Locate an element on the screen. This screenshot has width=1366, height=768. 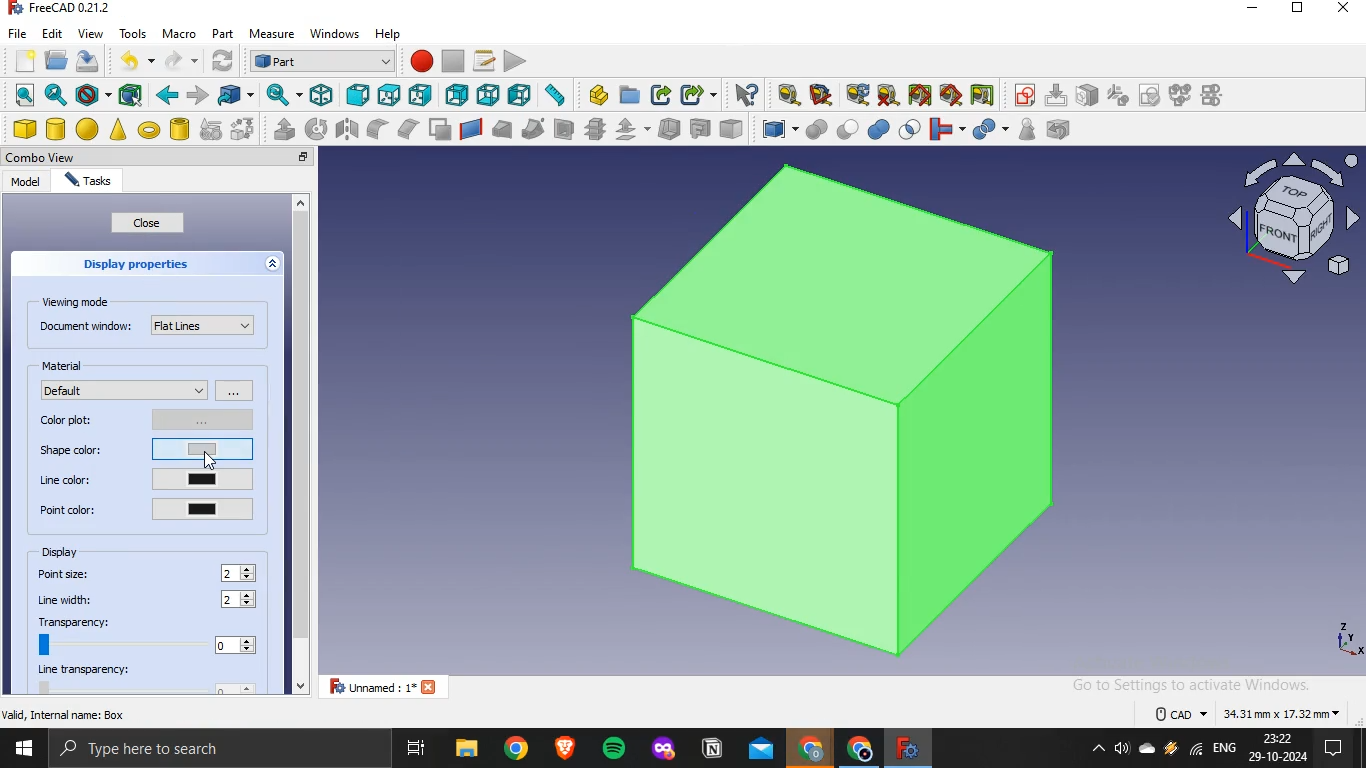
viewing mode is located at coordinates (79, 301).